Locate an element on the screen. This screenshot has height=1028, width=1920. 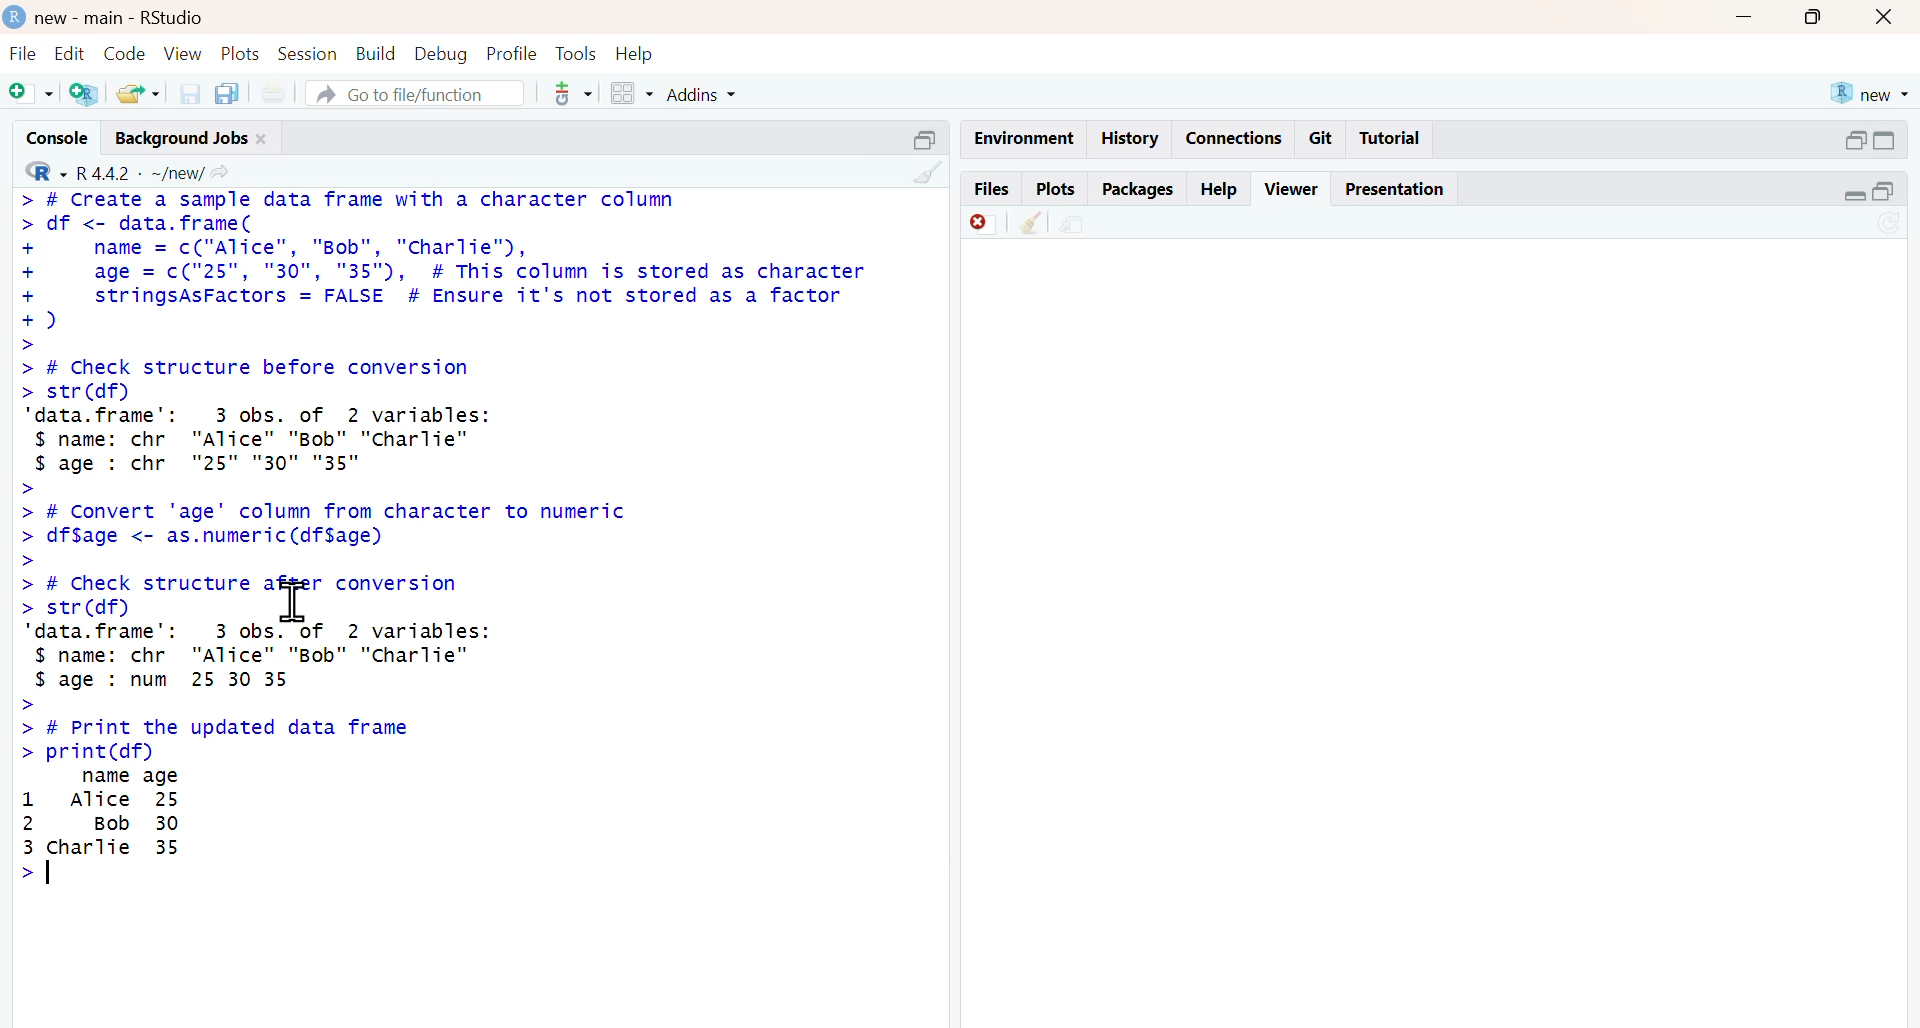
console is located at coordinates (58, 139).